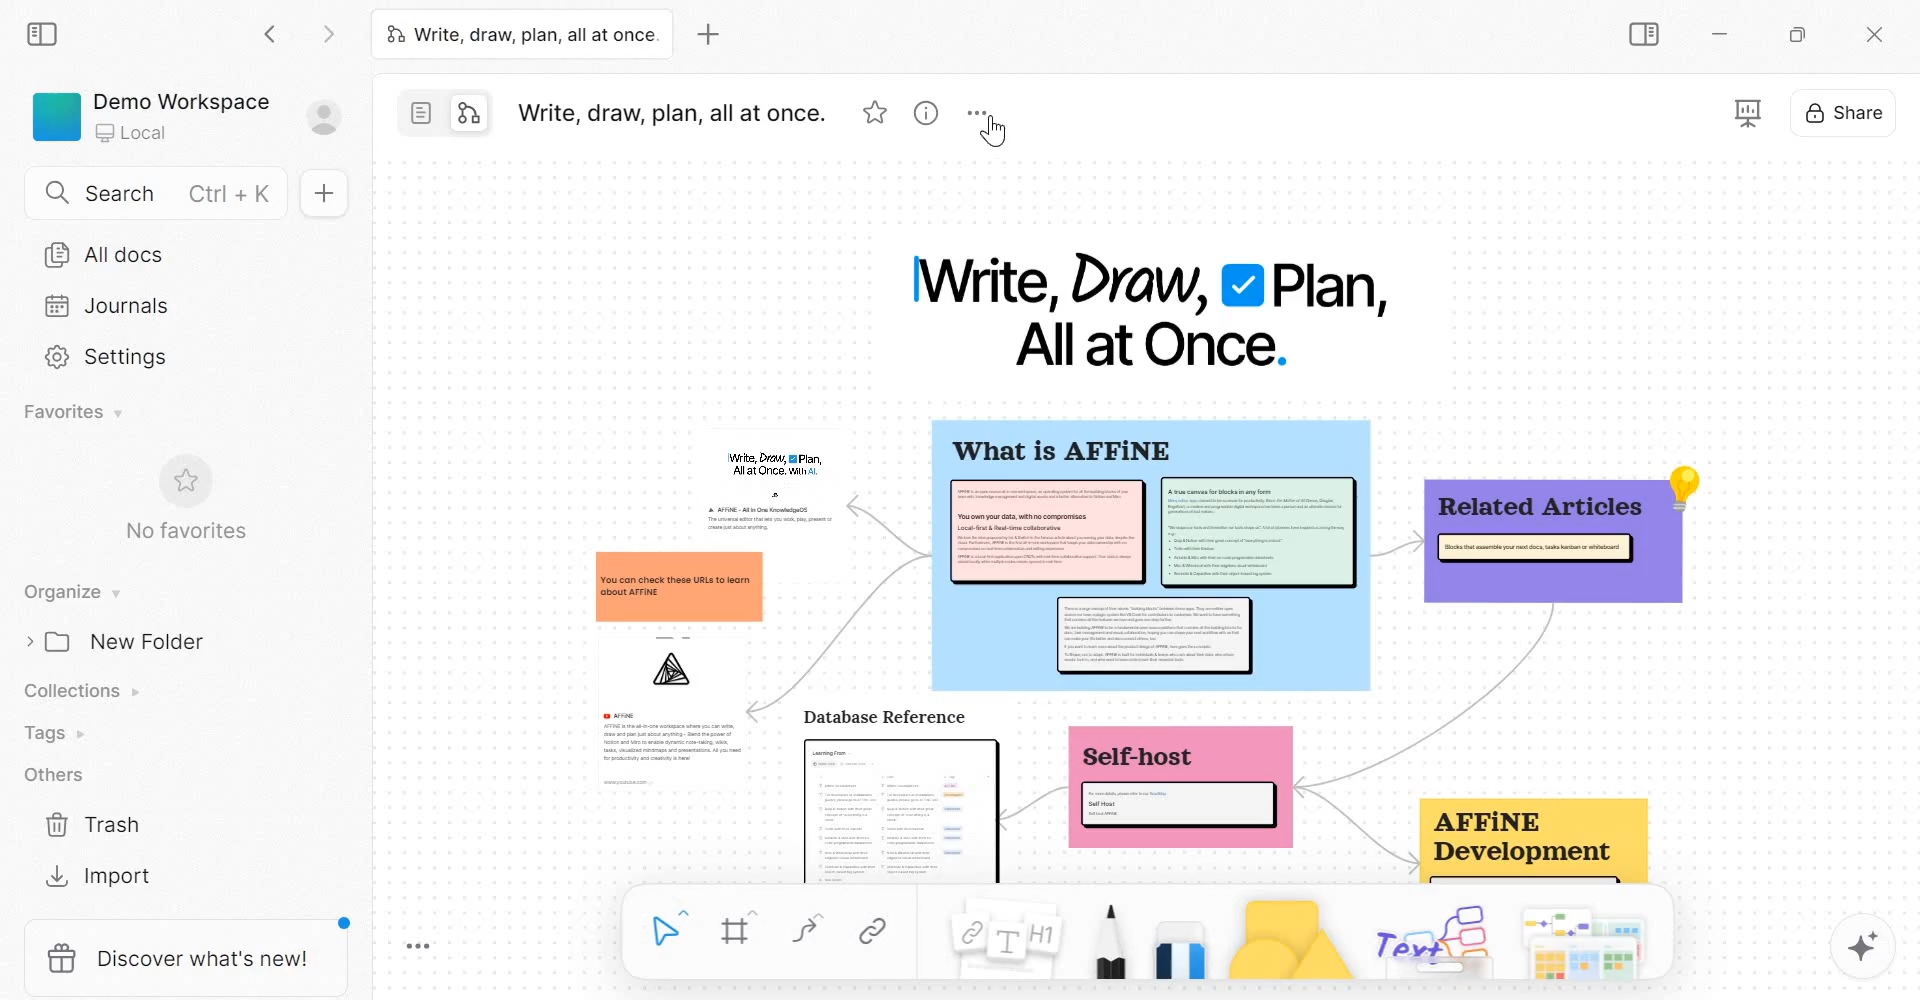 This screenshot has width=1920, height=1000. What do you see at coordinates (99, 875) in the screenshot?
I see `Import` at bounding box center [99, 875].